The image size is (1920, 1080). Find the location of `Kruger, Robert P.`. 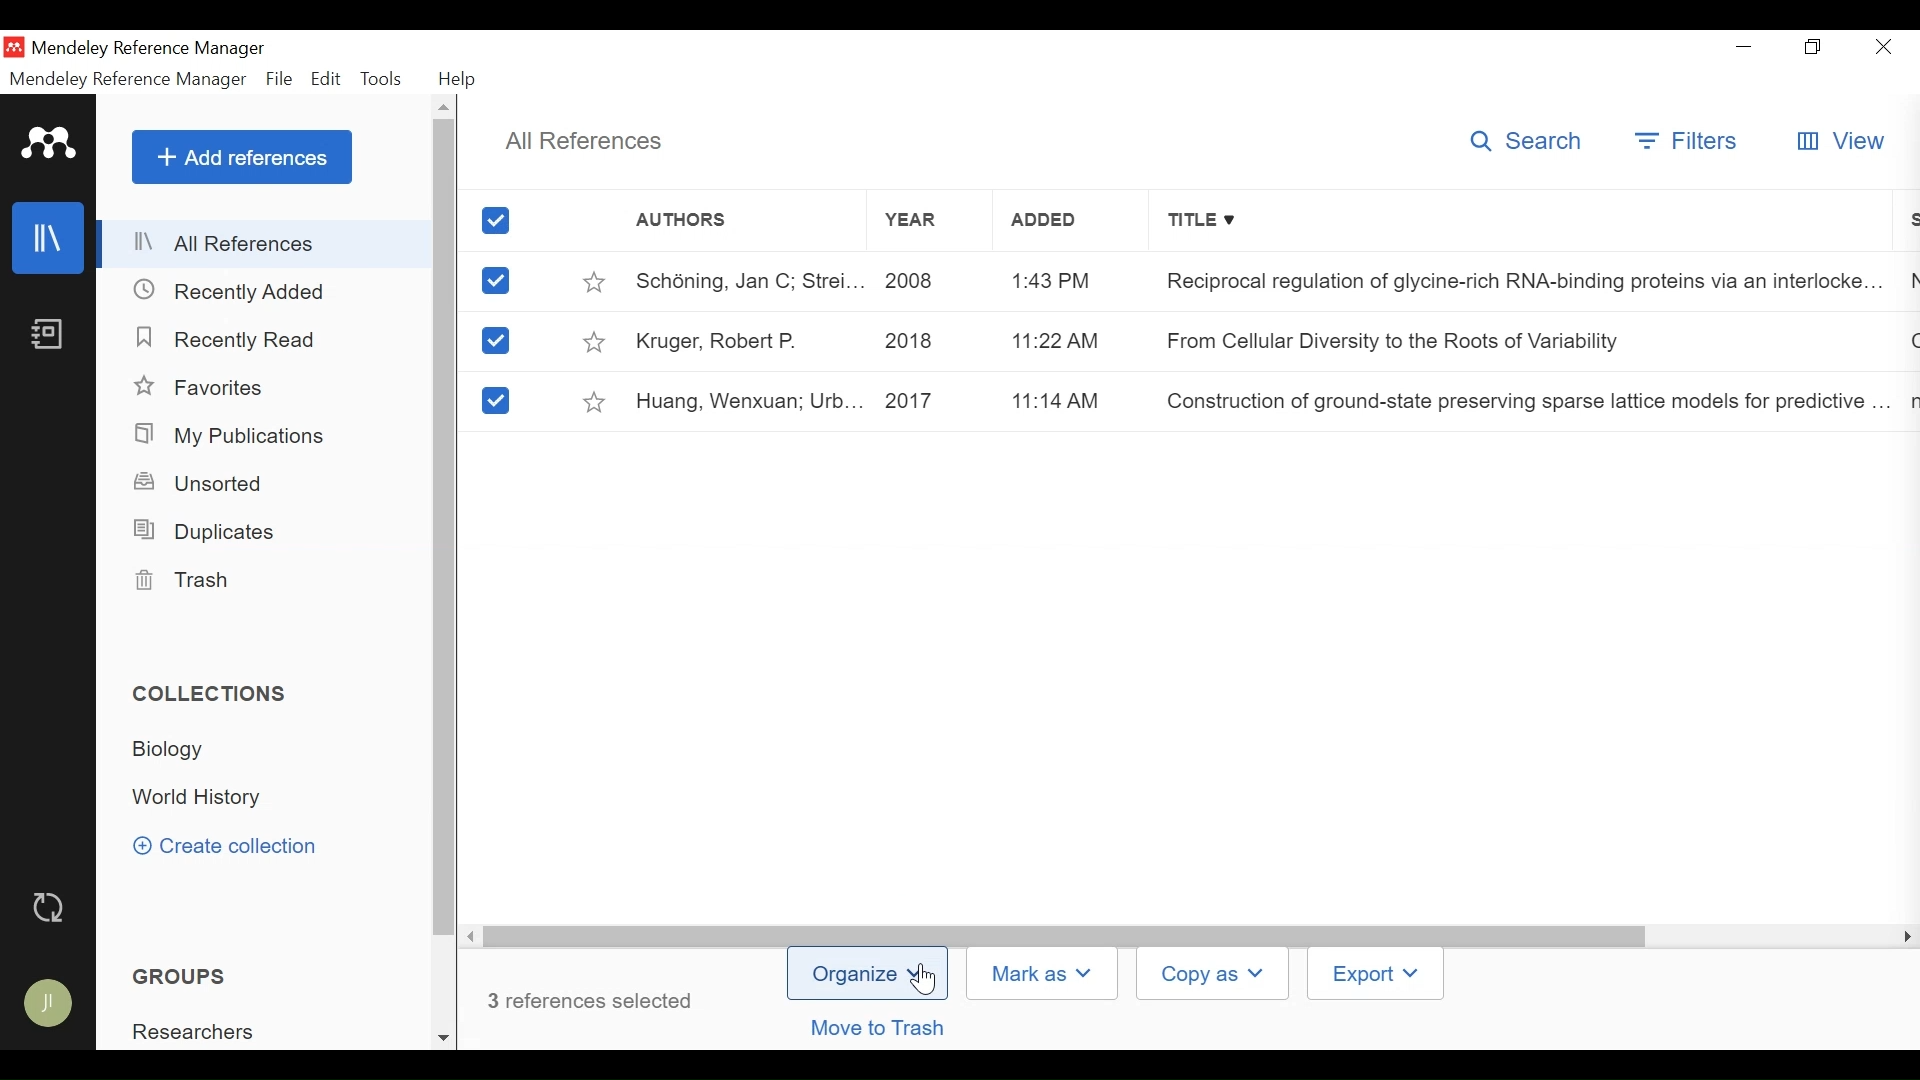

Kruger, Robert P. is located at coordinates (748, 339).